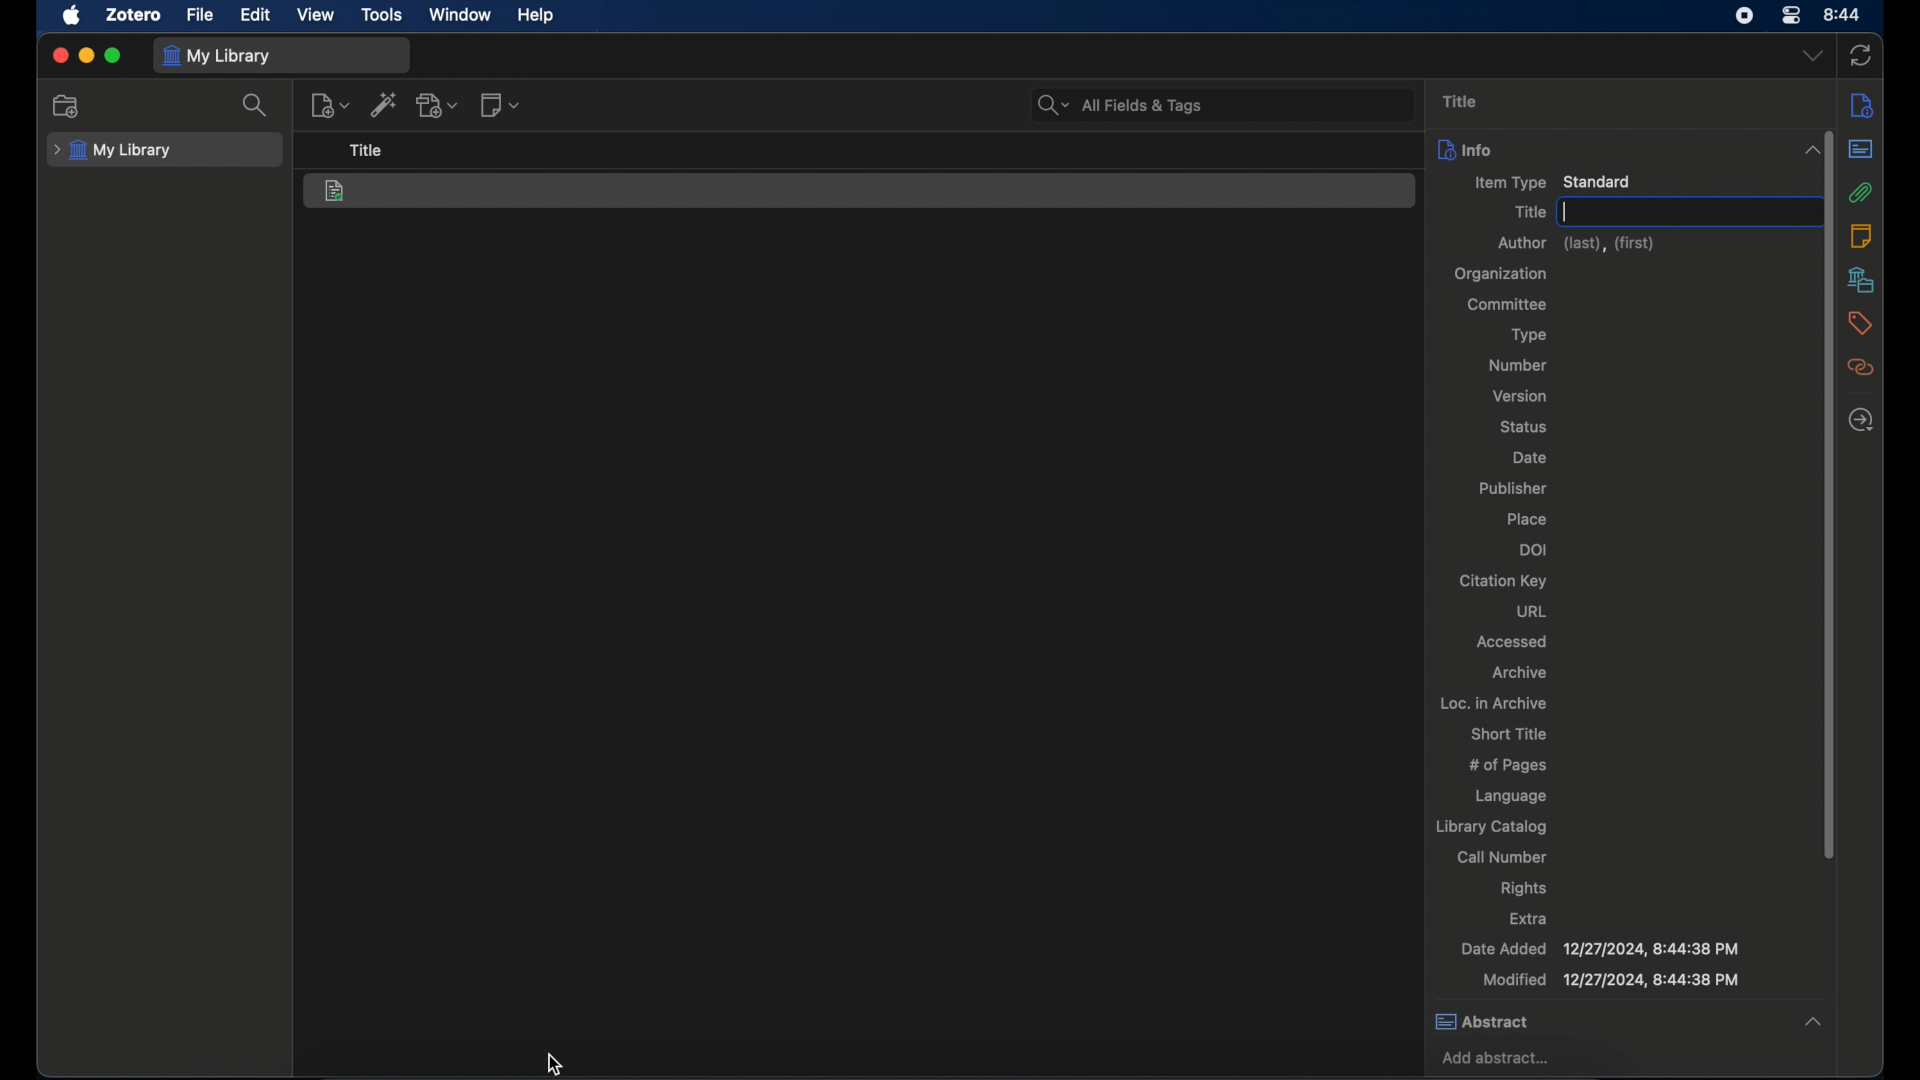 The height and width of the screenshot is (1080, 1920). Describe the element at coordinates (1861, 150) in the screenshot. I see `abstract` at that location.